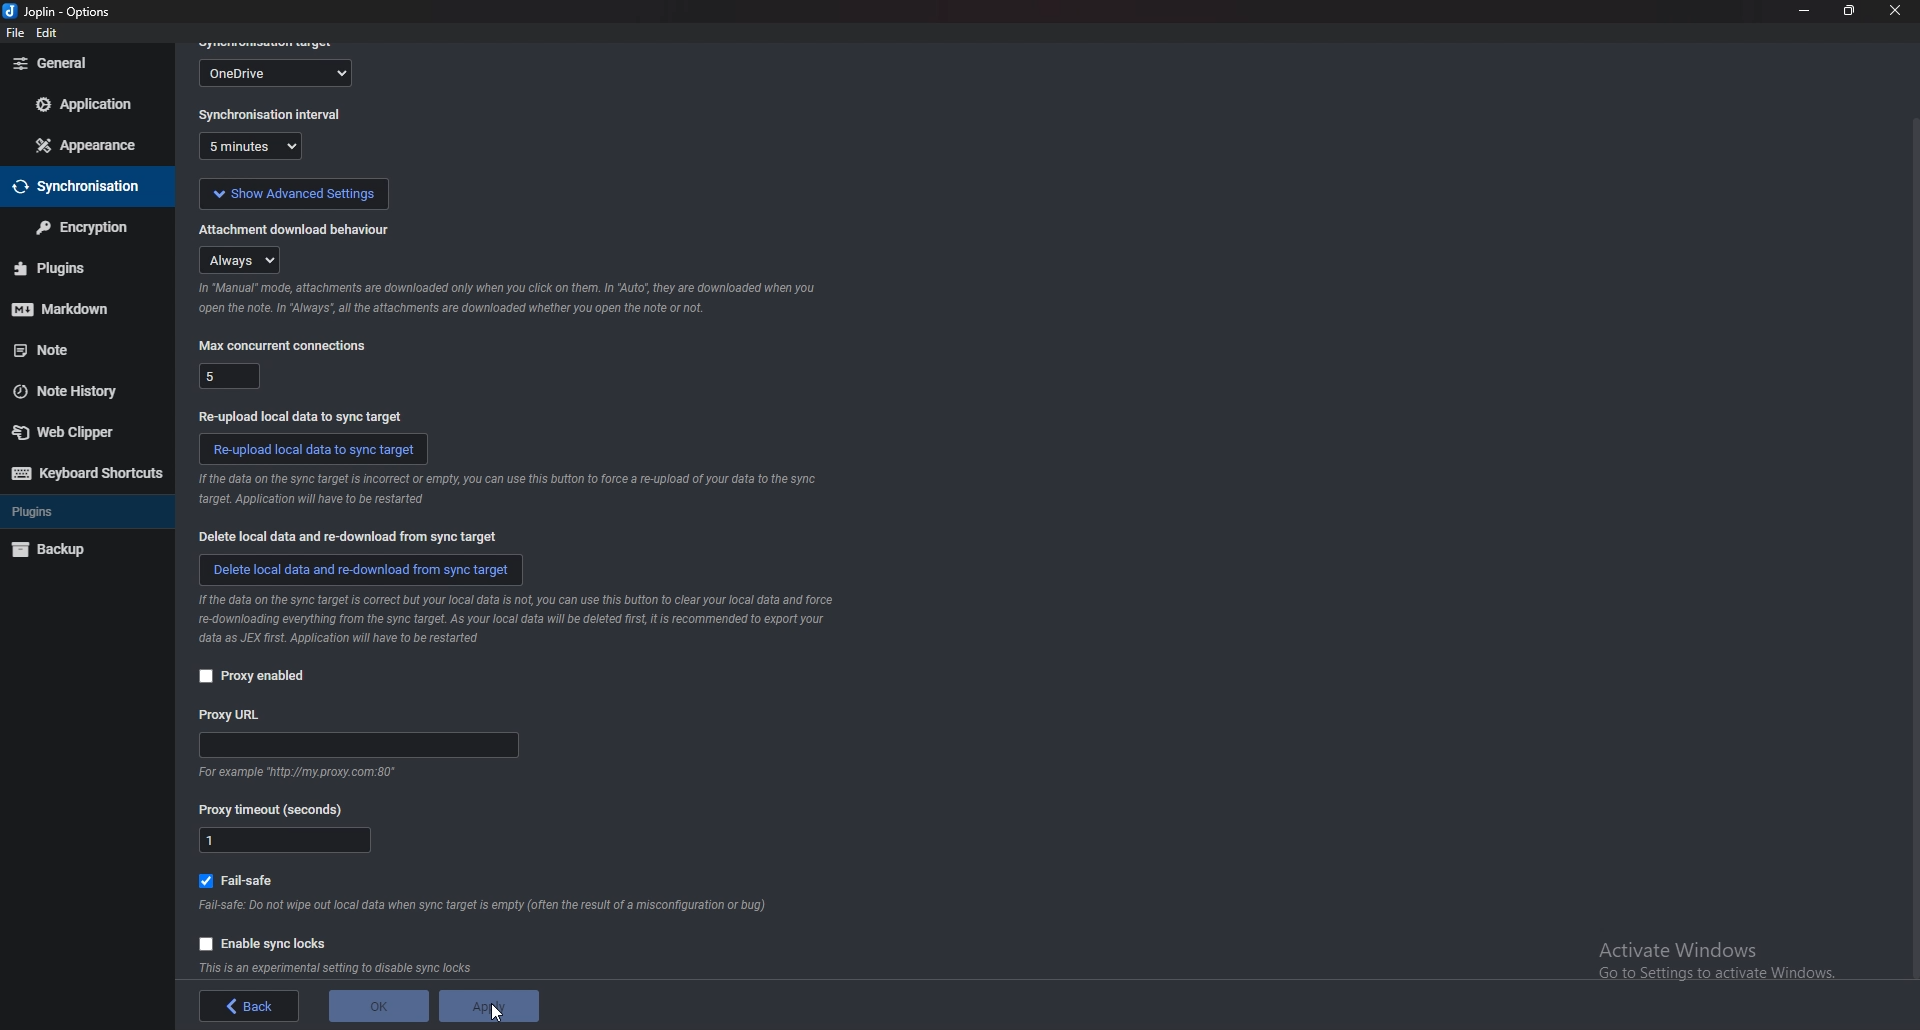 Image resolution: width=1920 pixels, height=1030 pixels. Describe the element at coordinates (88, 63) in the screenshot. I see `general` at that location.